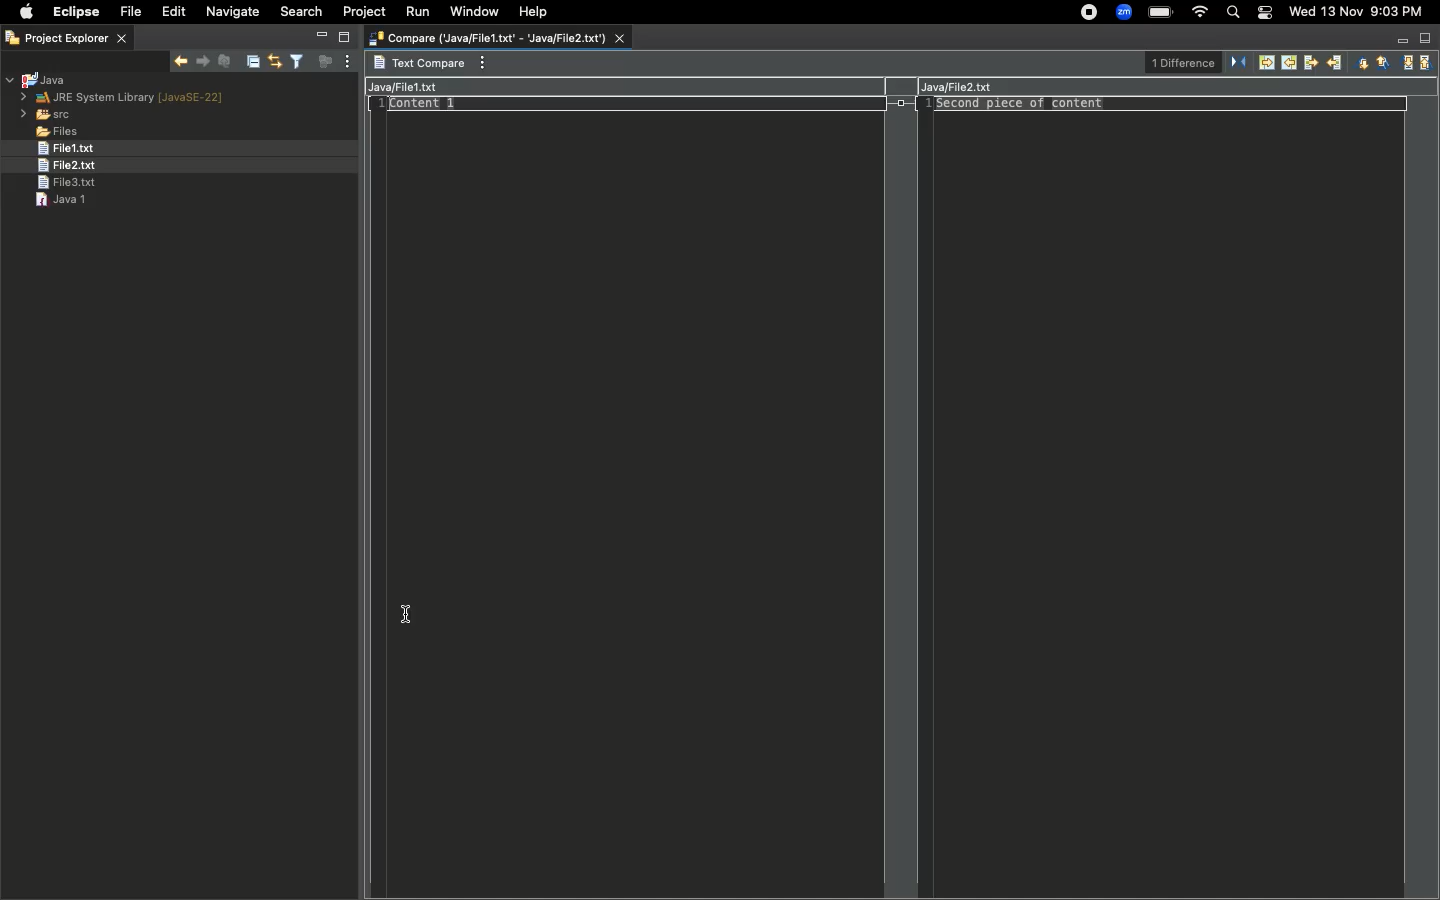 The image size is (1440, 900). What do you see at coordinates (1233, 13) in the screenshot?
I see `Search` at bounding box center [1233, 13].